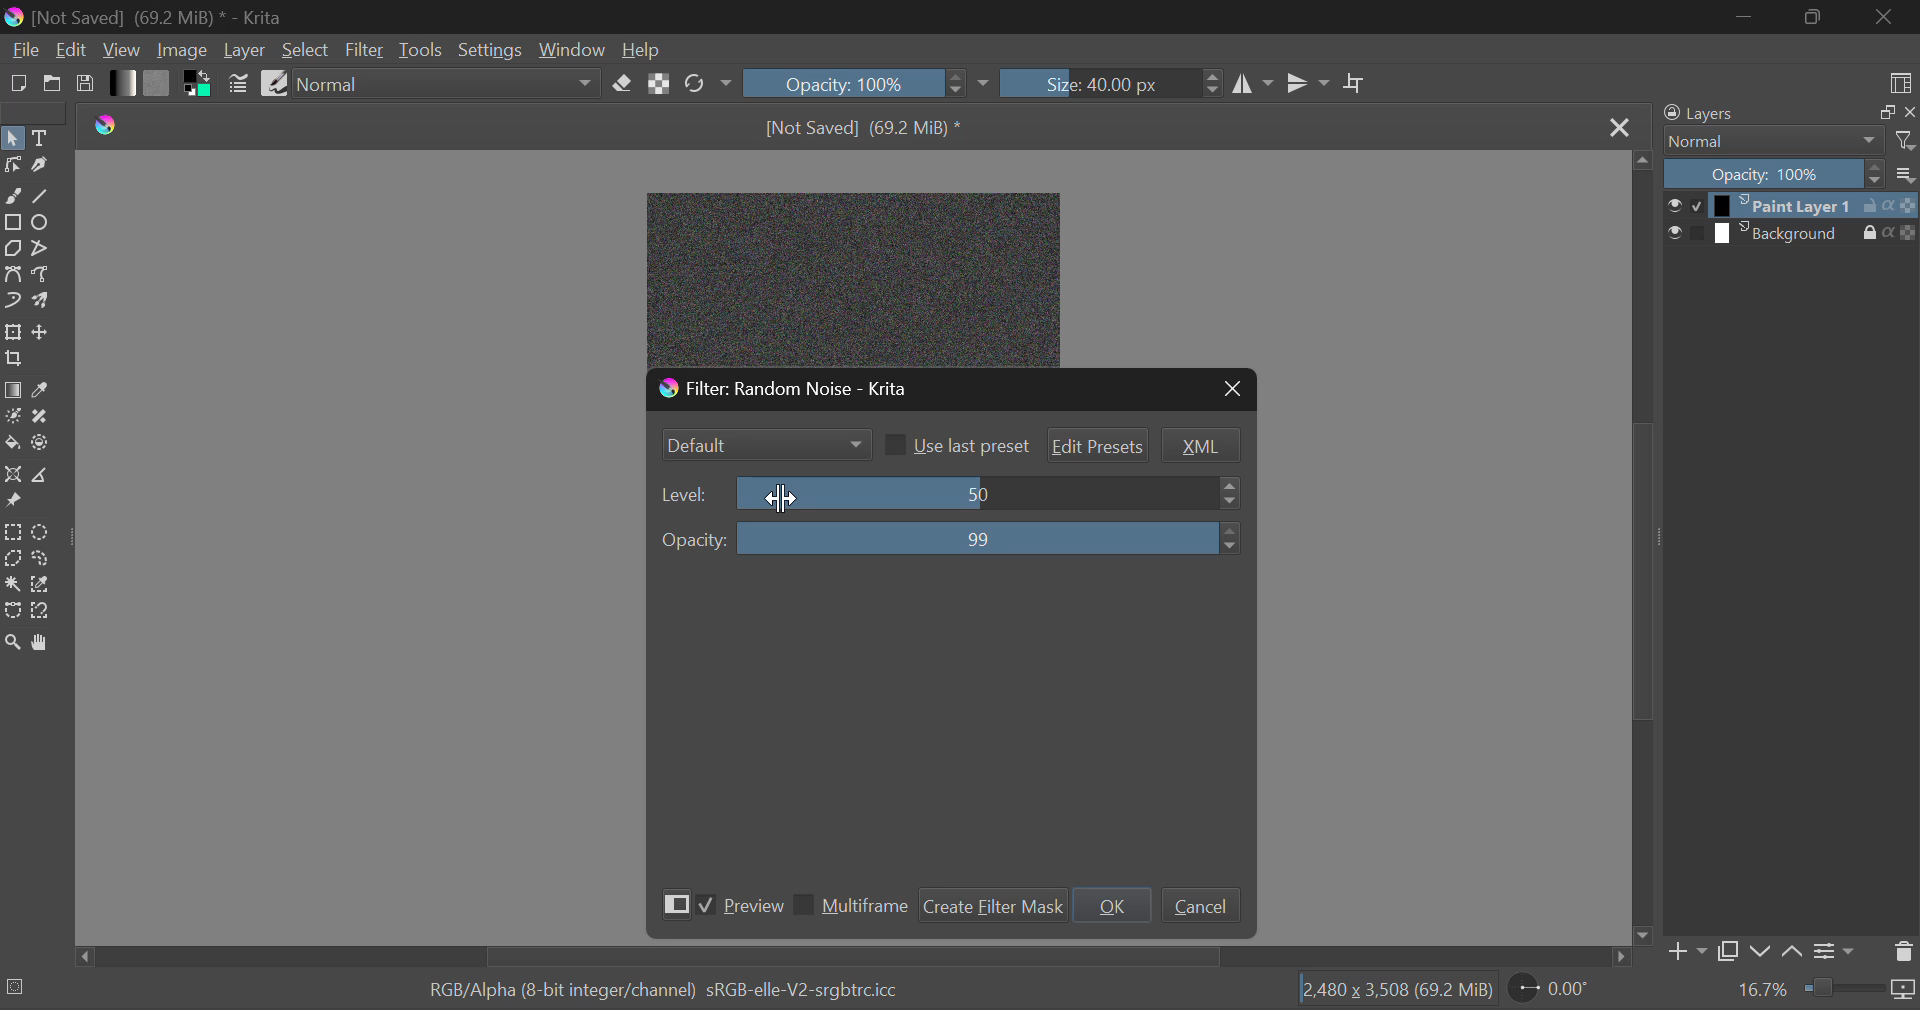 The width and height of the screenshot is (1920, 1010). What do you see at coordinates (847, 957) in the screenshot?
I see `Scroll Bar` at bounding box center [847, 957].